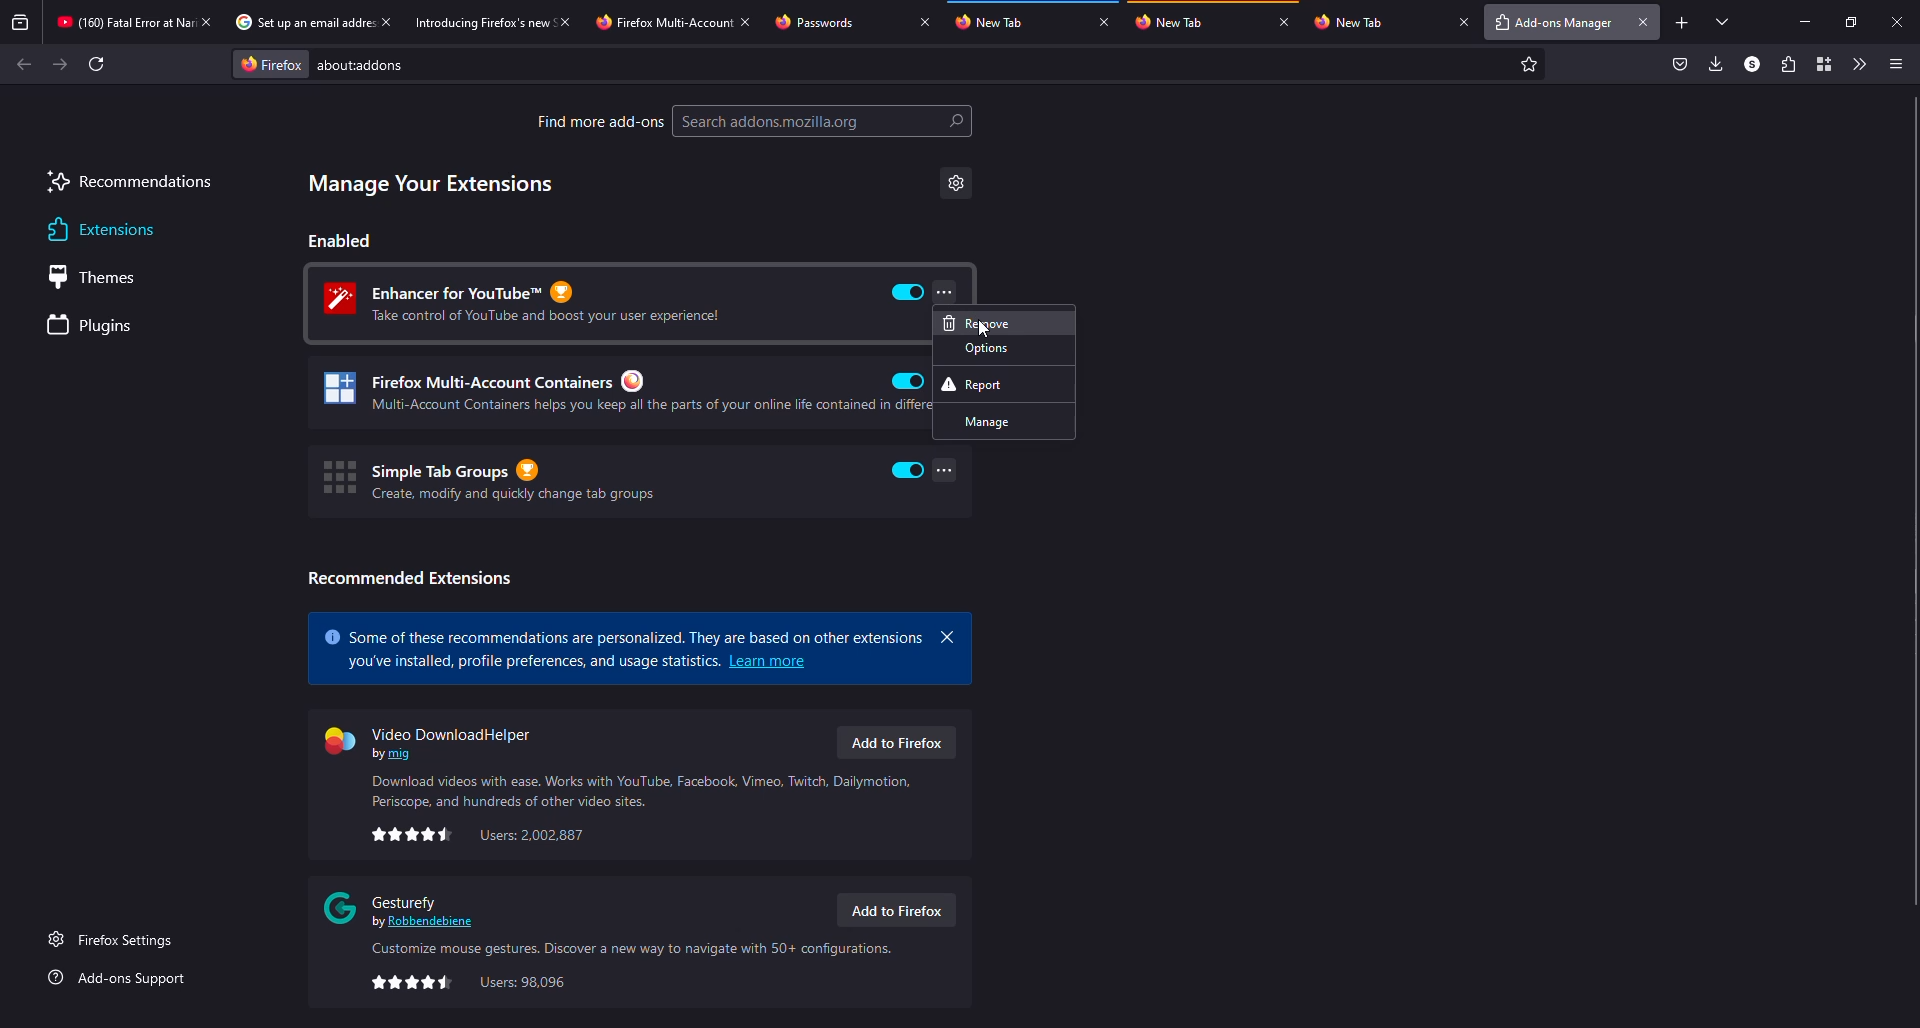 The image size is (1920, 1028). I want to click on manage, so click(1004, 421).